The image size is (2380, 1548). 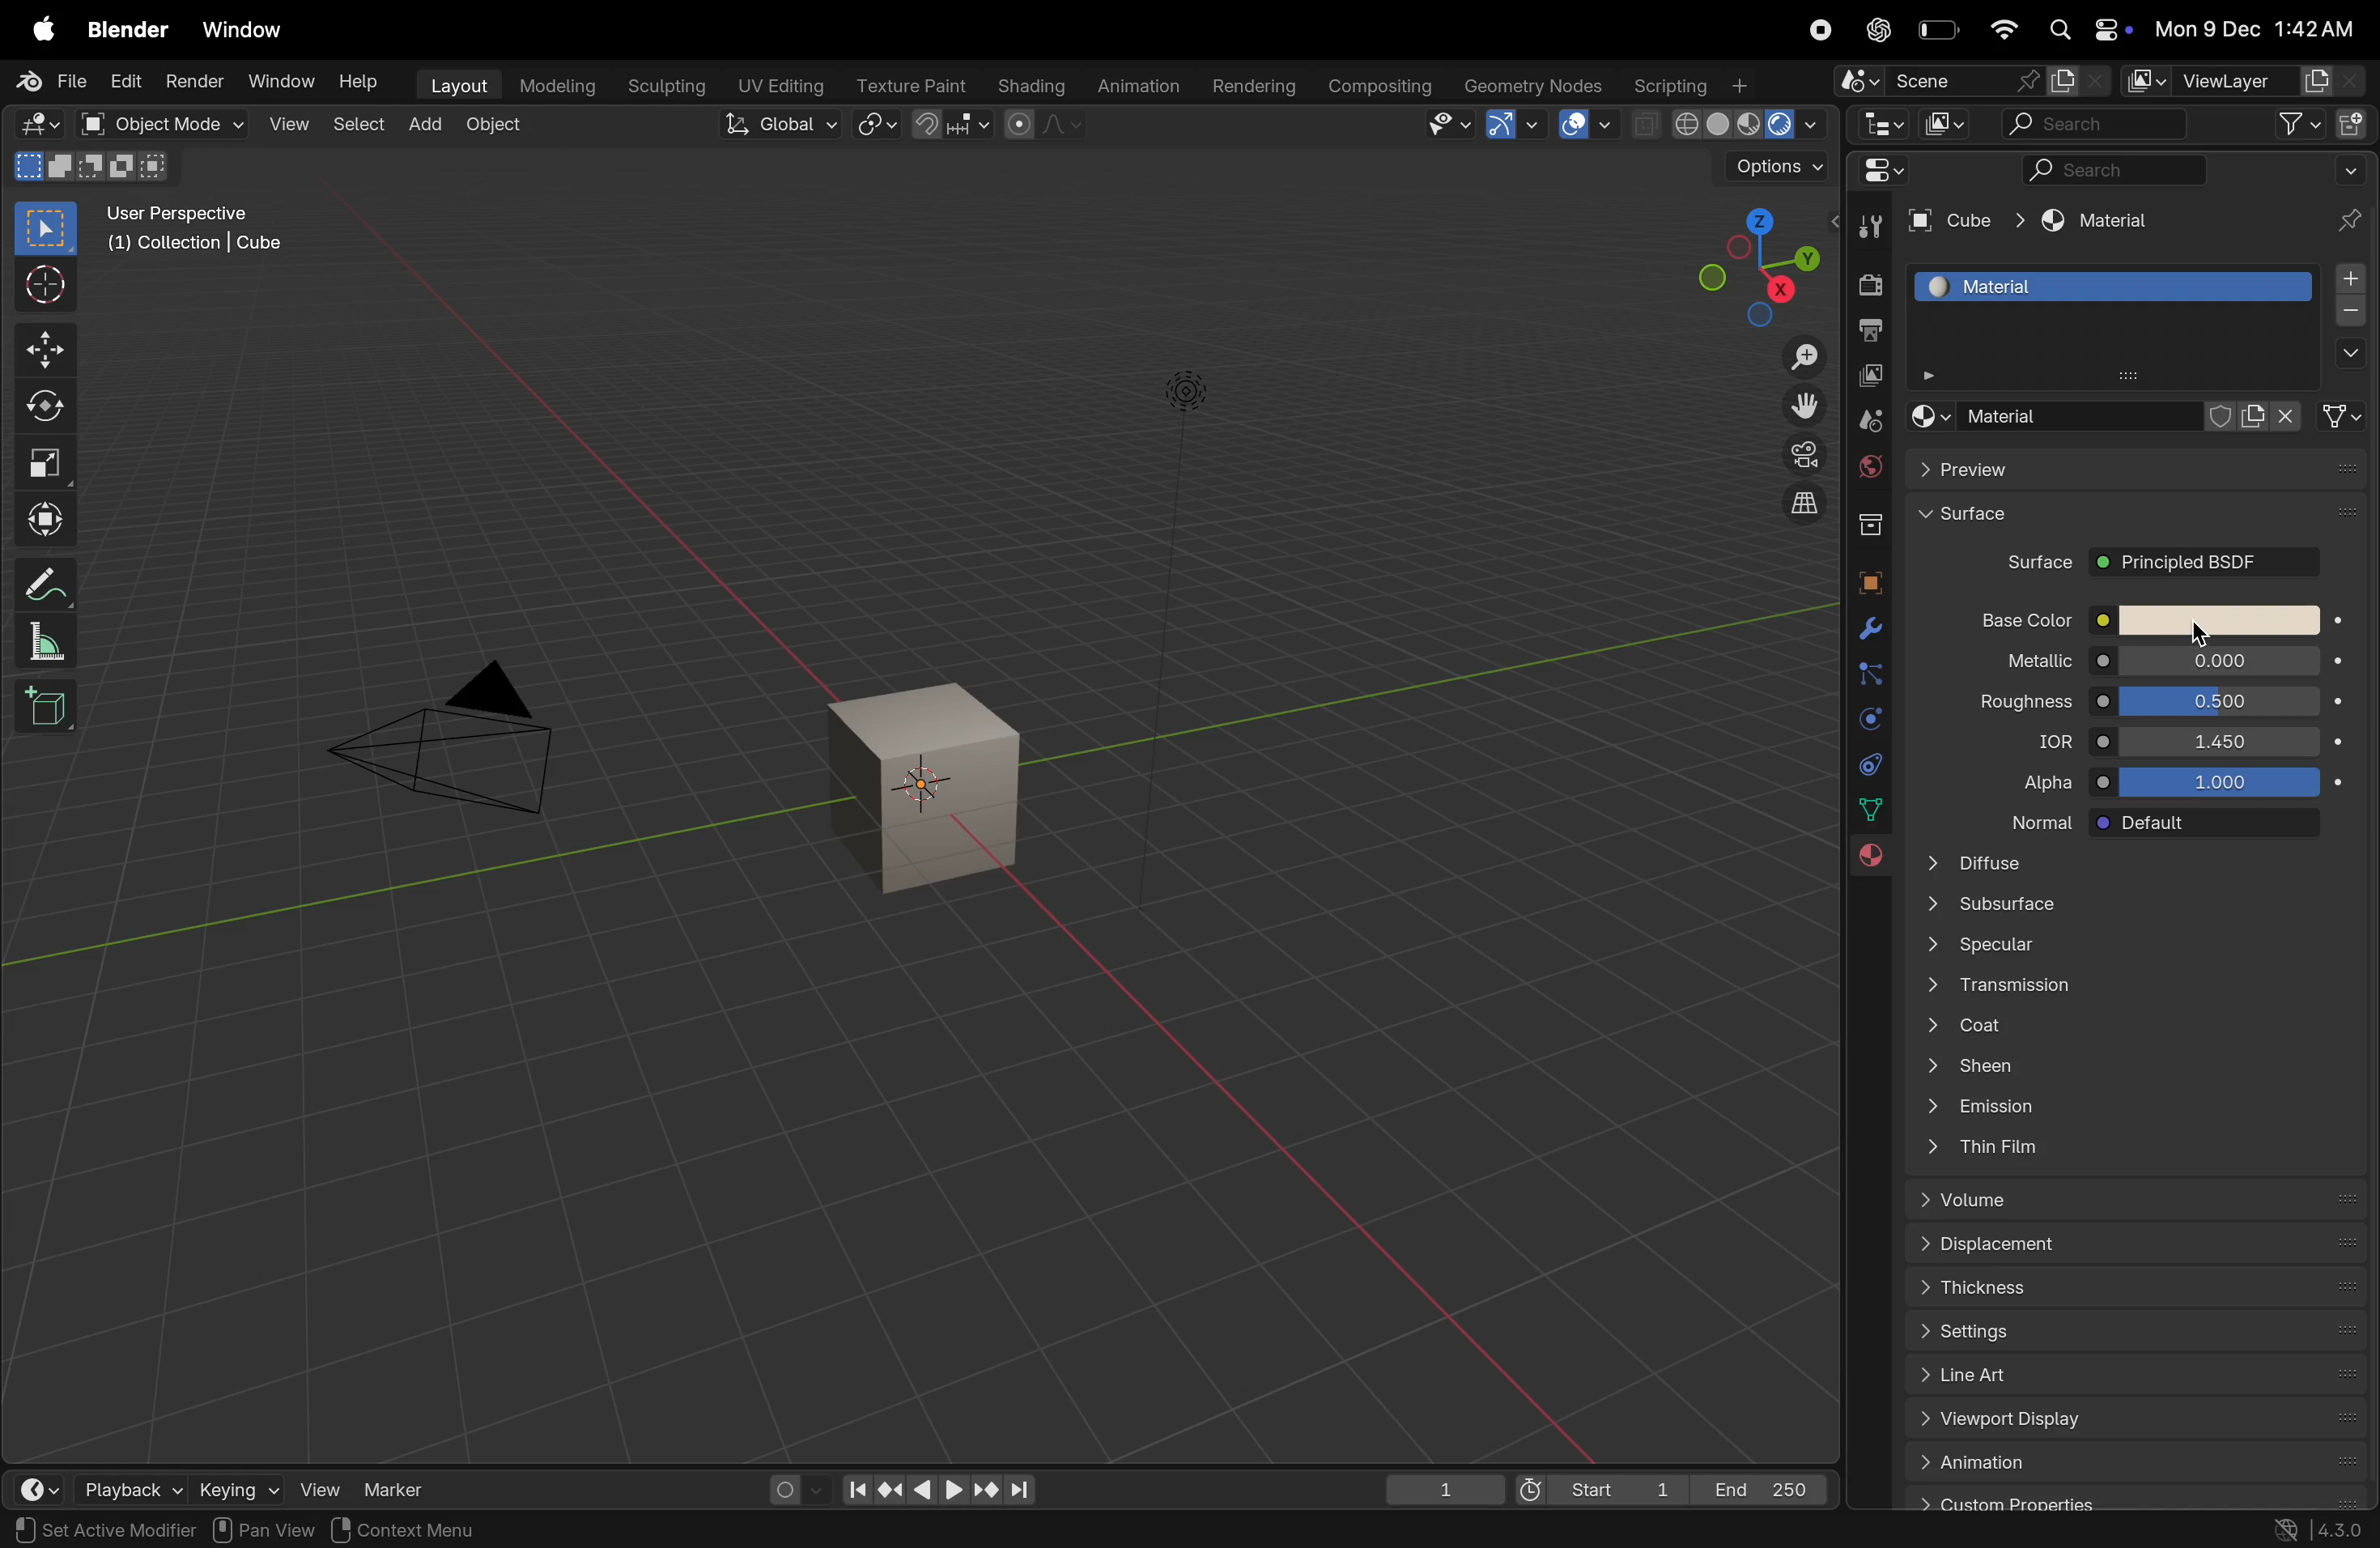 What do you see at coordinates (282, 83) in the screenshot?
I see `window` at bounding box center [282, 83].